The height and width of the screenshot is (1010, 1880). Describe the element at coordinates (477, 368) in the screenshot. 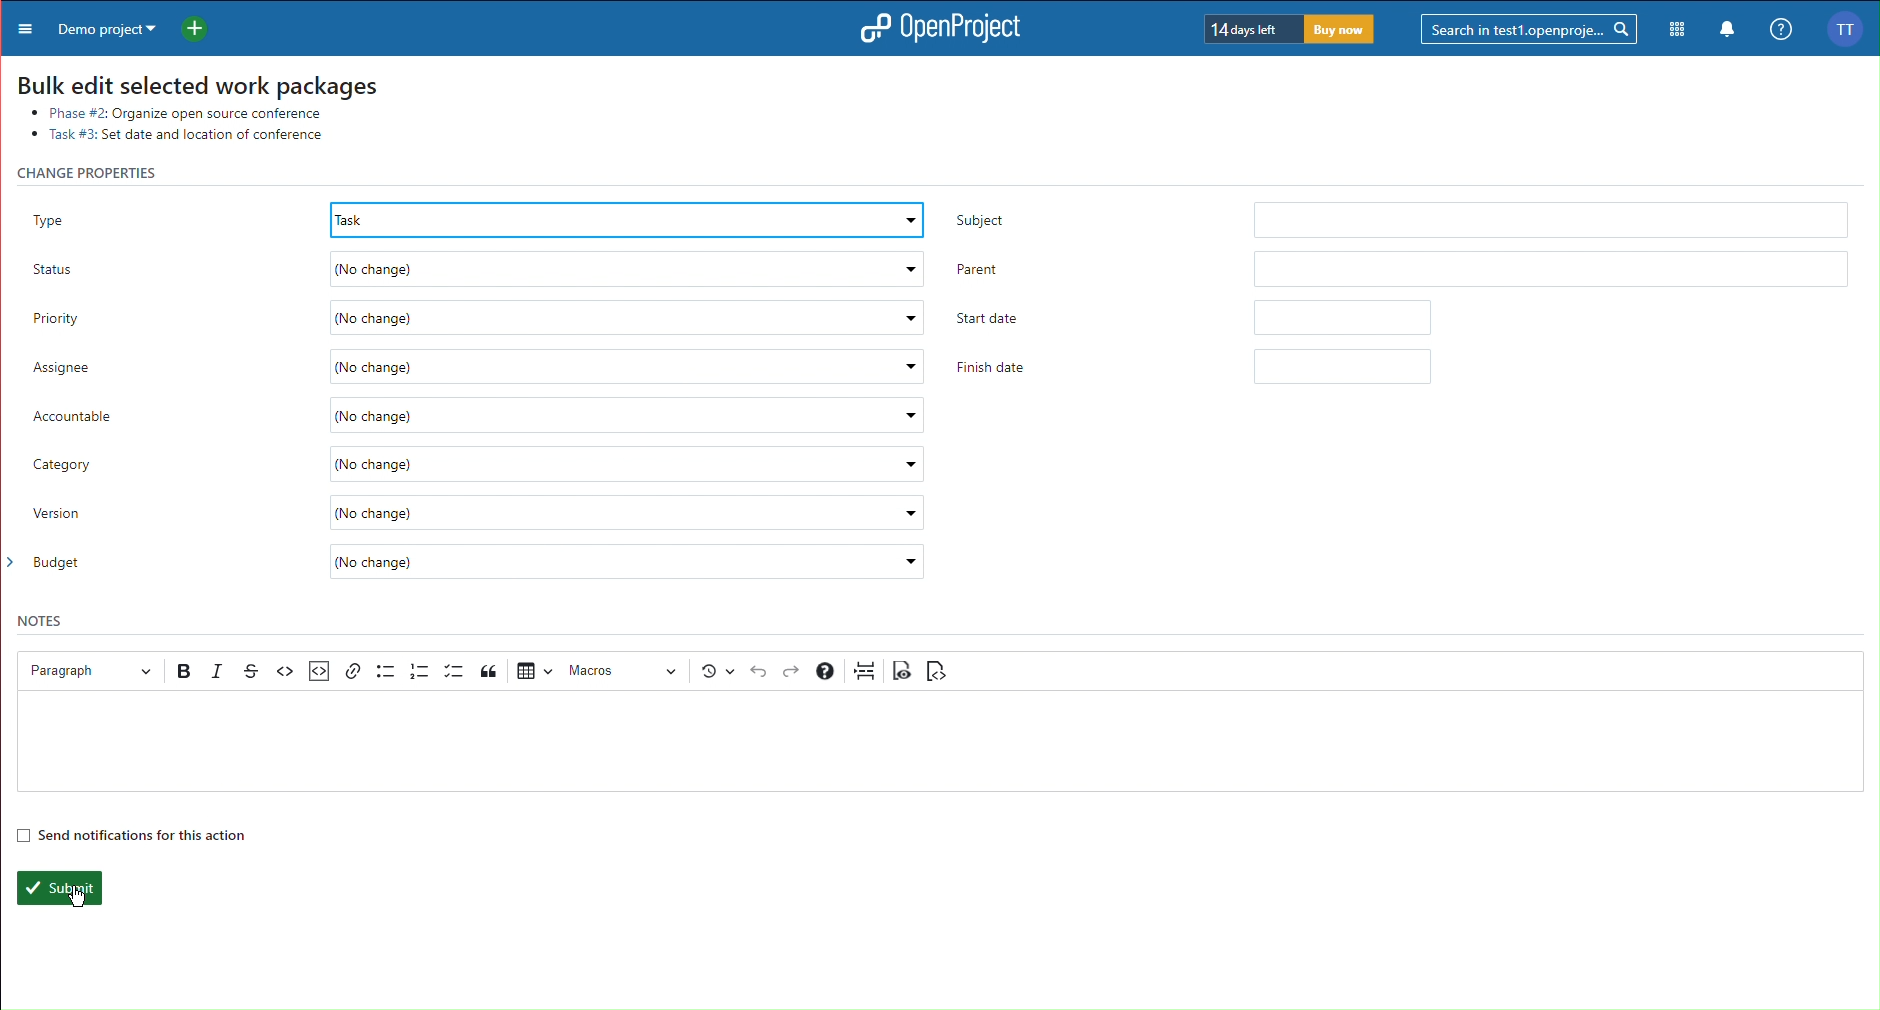

I see `Assignee` at that location.